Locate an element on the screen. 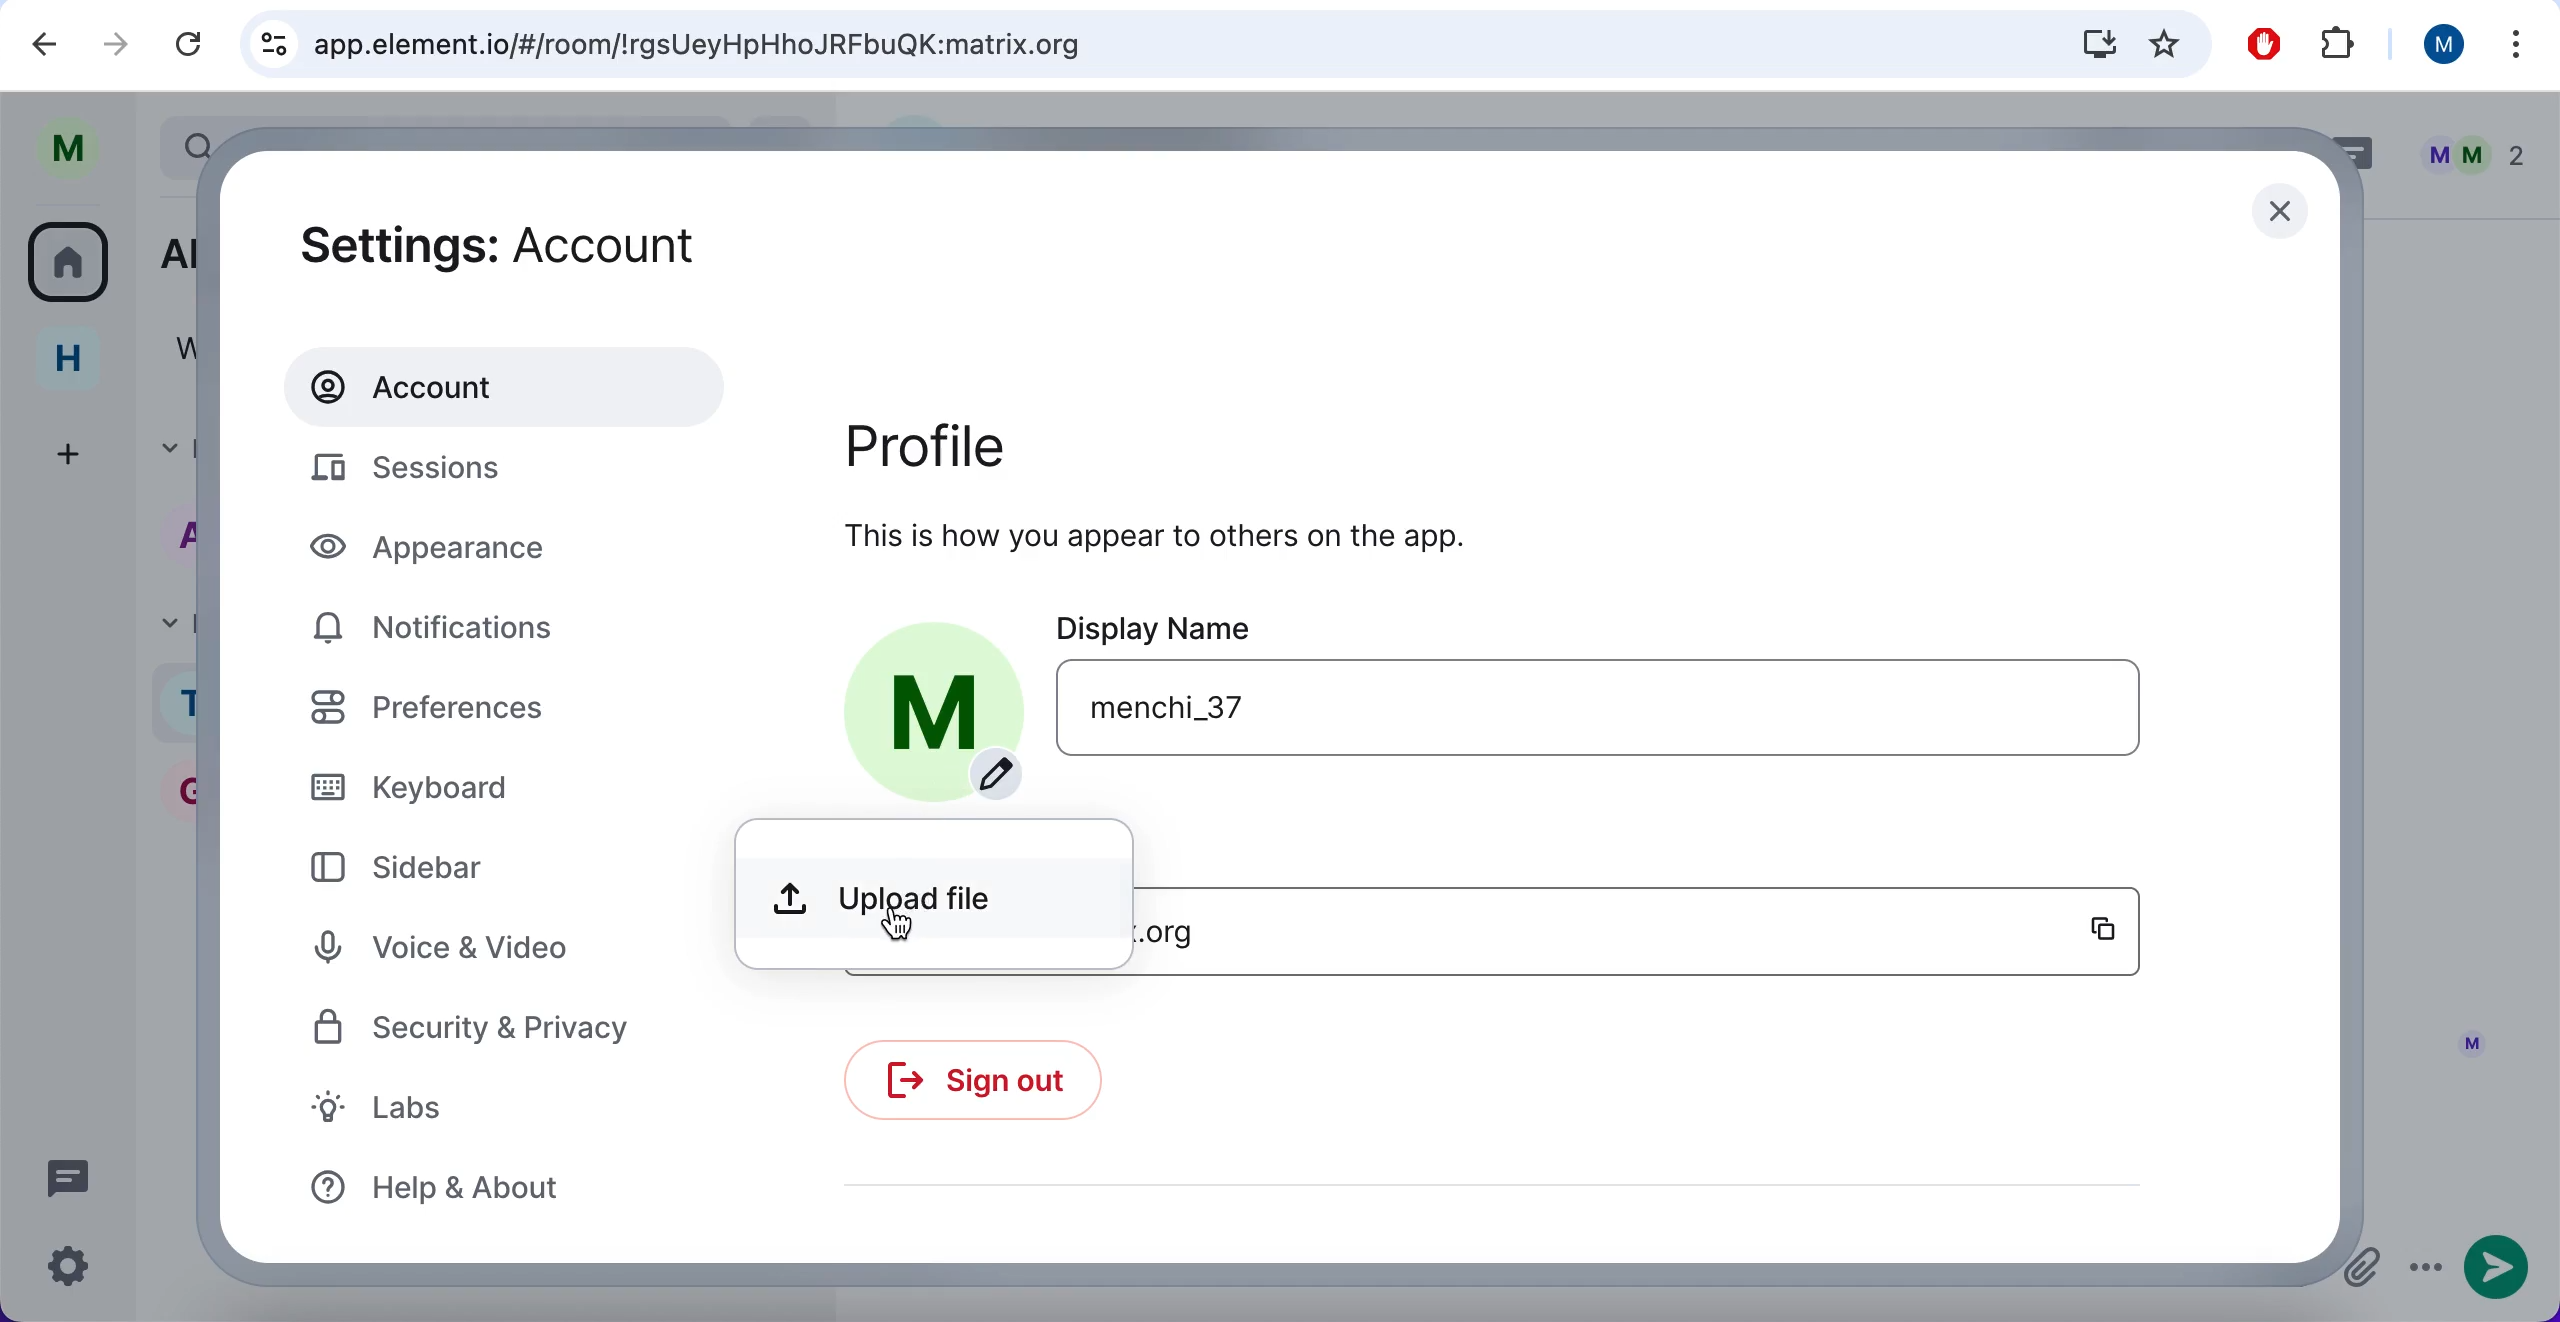  sidebar is located at coordinates (411, 870).